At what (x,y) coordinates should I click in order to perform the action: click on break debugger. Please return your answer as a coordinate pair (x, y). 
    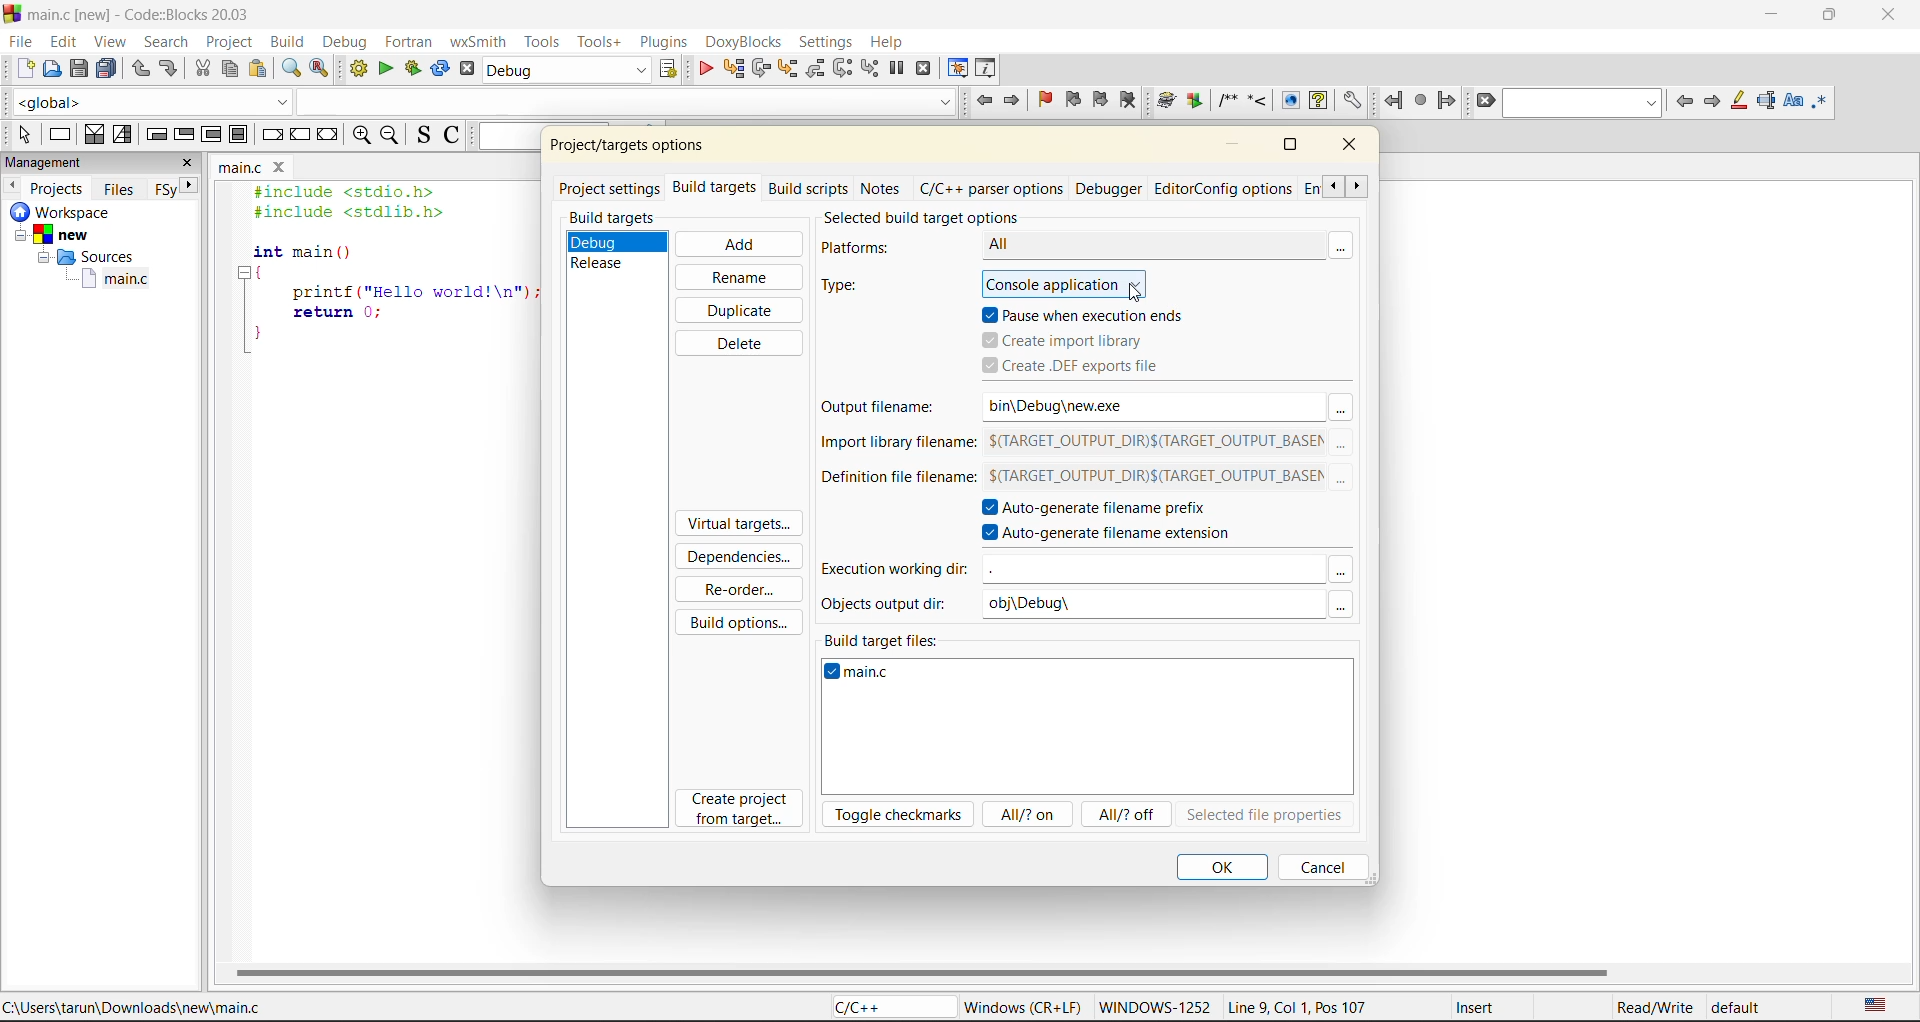
    Looking at the image, I should click on (898, 69).